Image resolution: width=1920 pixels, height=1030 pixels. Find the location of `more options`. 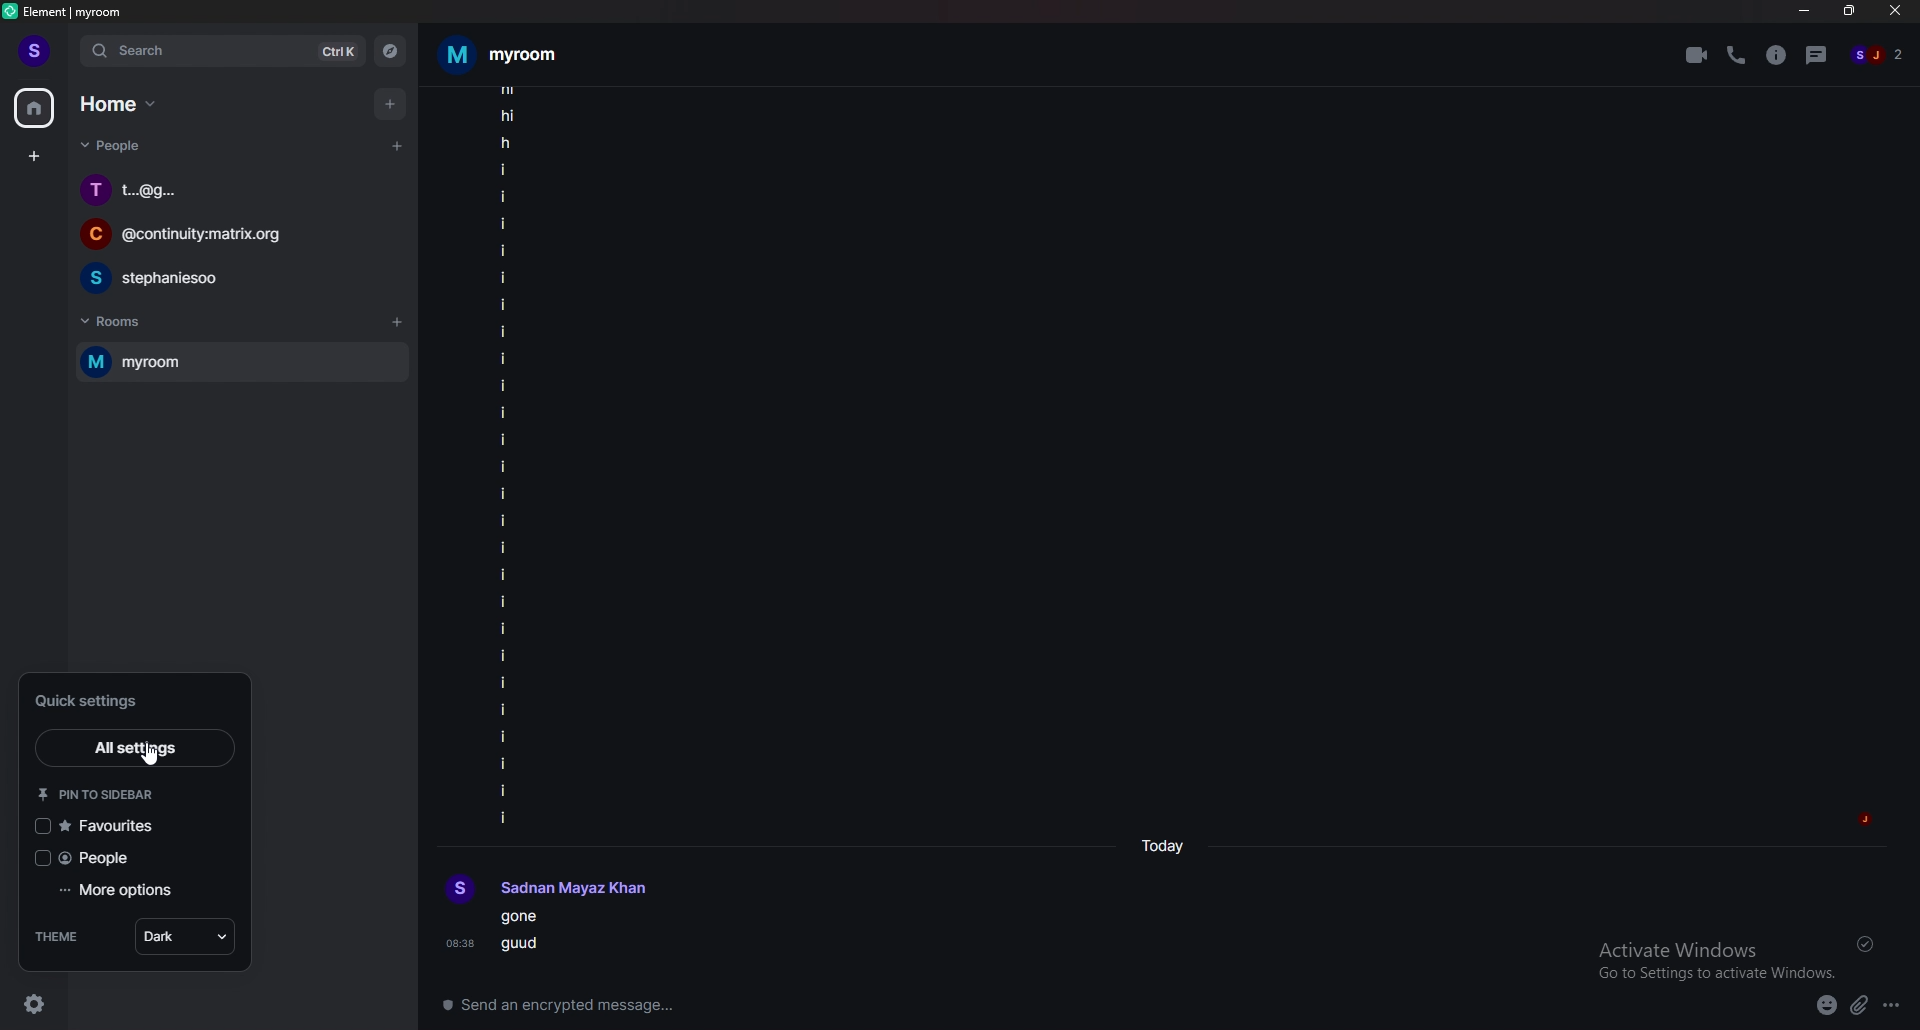

more options is located at coordinates (118, 890).